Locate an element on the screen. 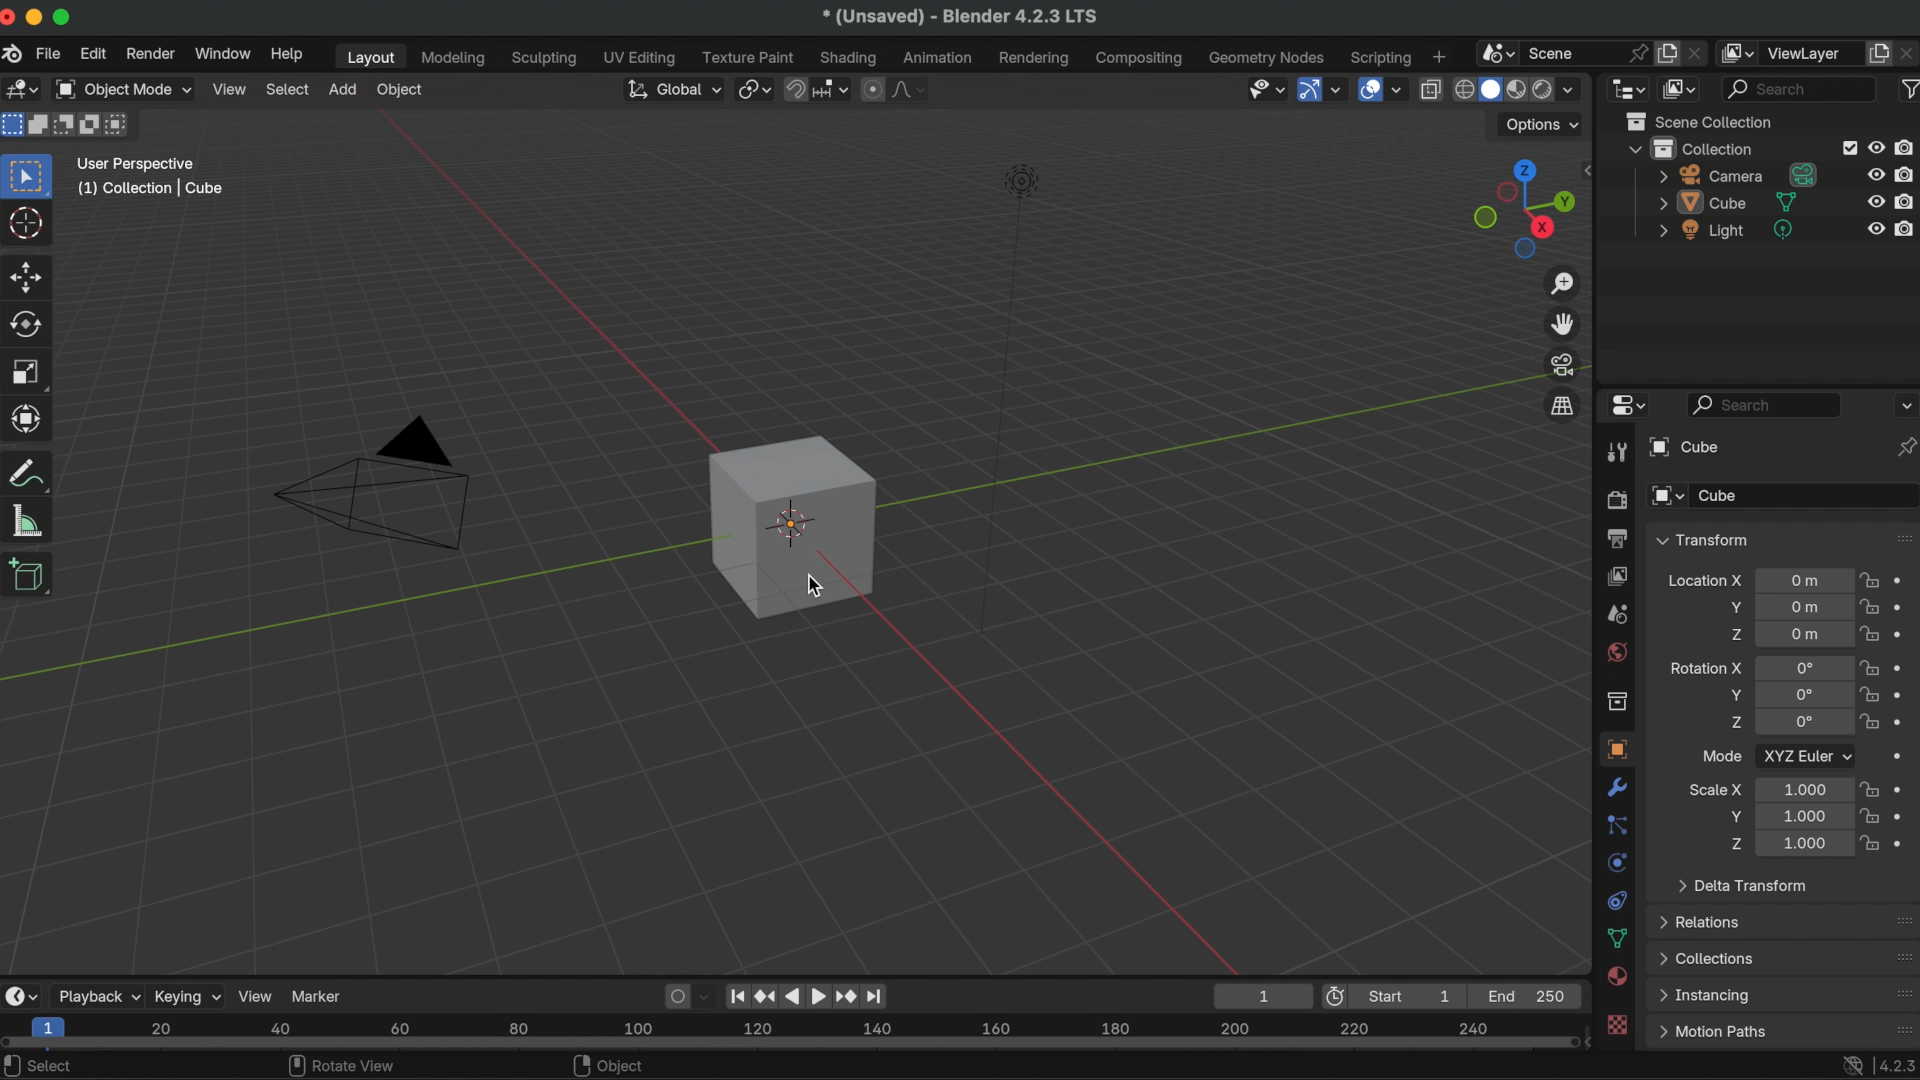  texture paint is located at coordinates (748, 57).